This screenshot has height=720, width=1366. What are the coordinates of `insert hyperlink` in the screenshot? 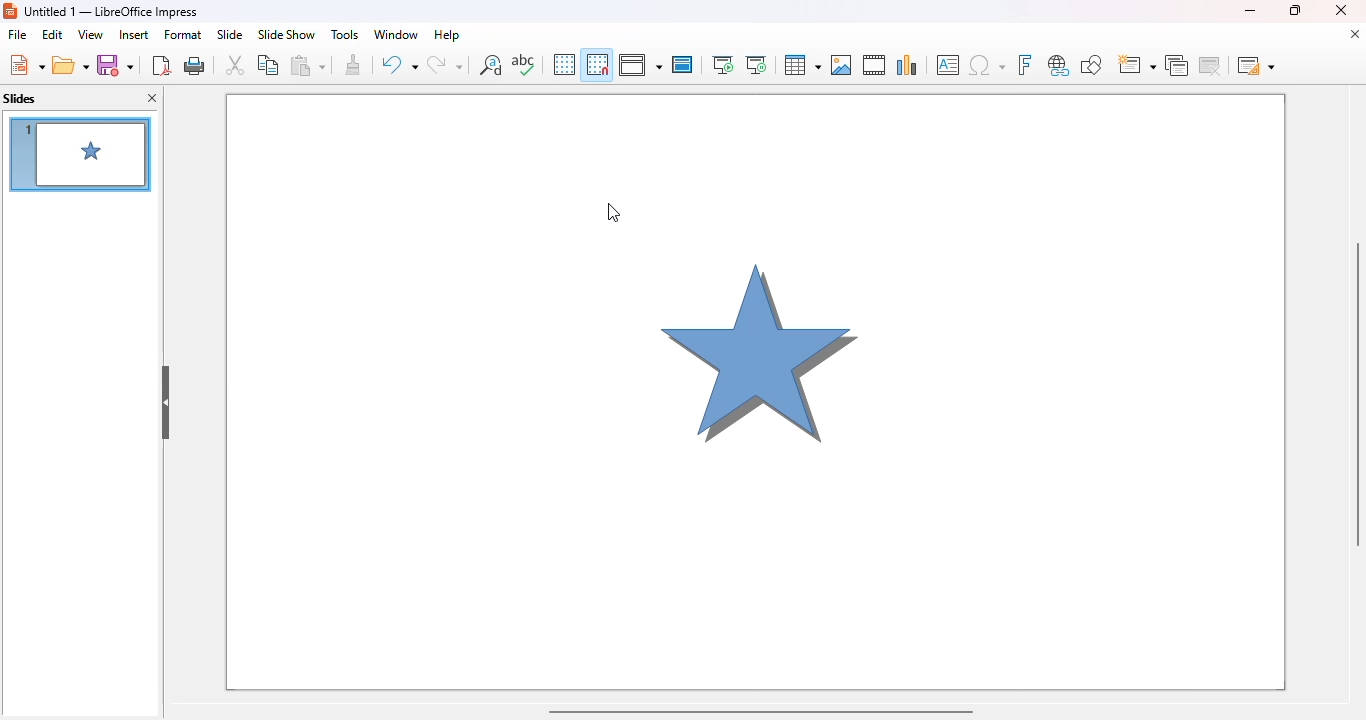 It's located at (1059, 65).